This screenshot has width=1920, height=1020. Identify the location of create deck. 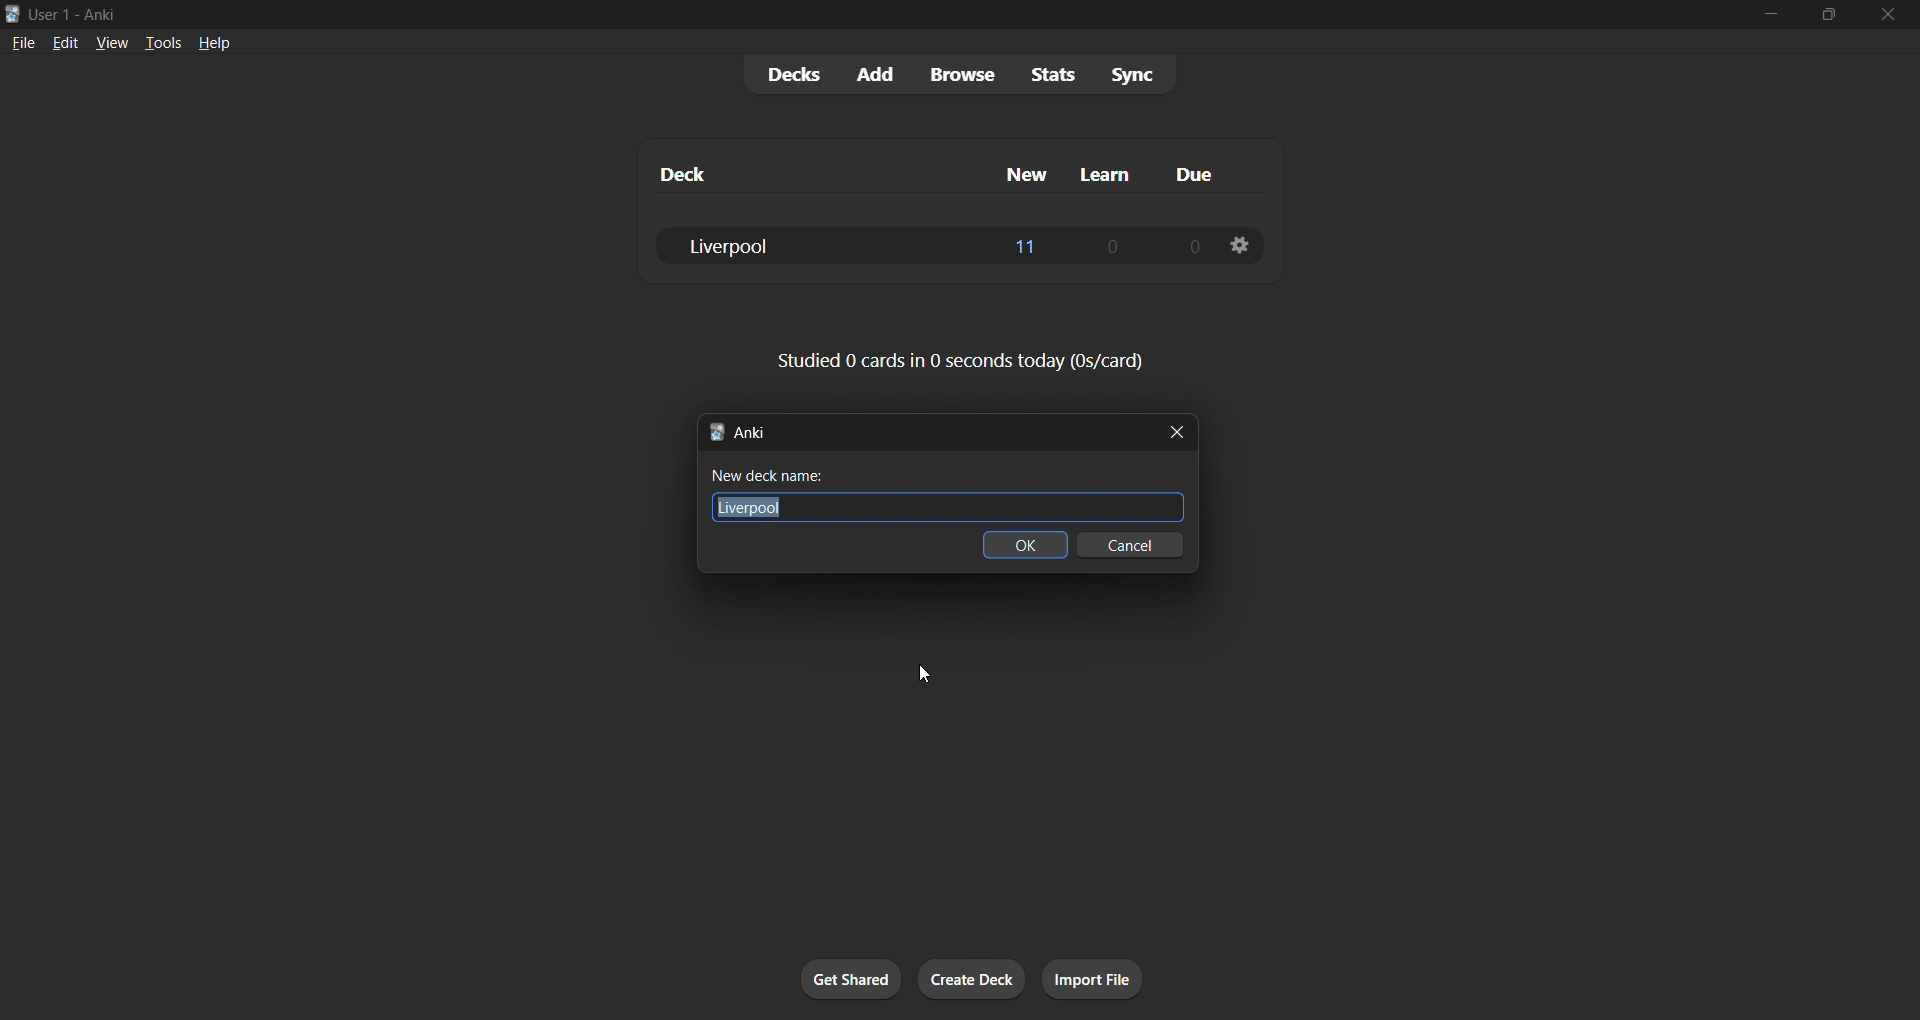
(977, 981).